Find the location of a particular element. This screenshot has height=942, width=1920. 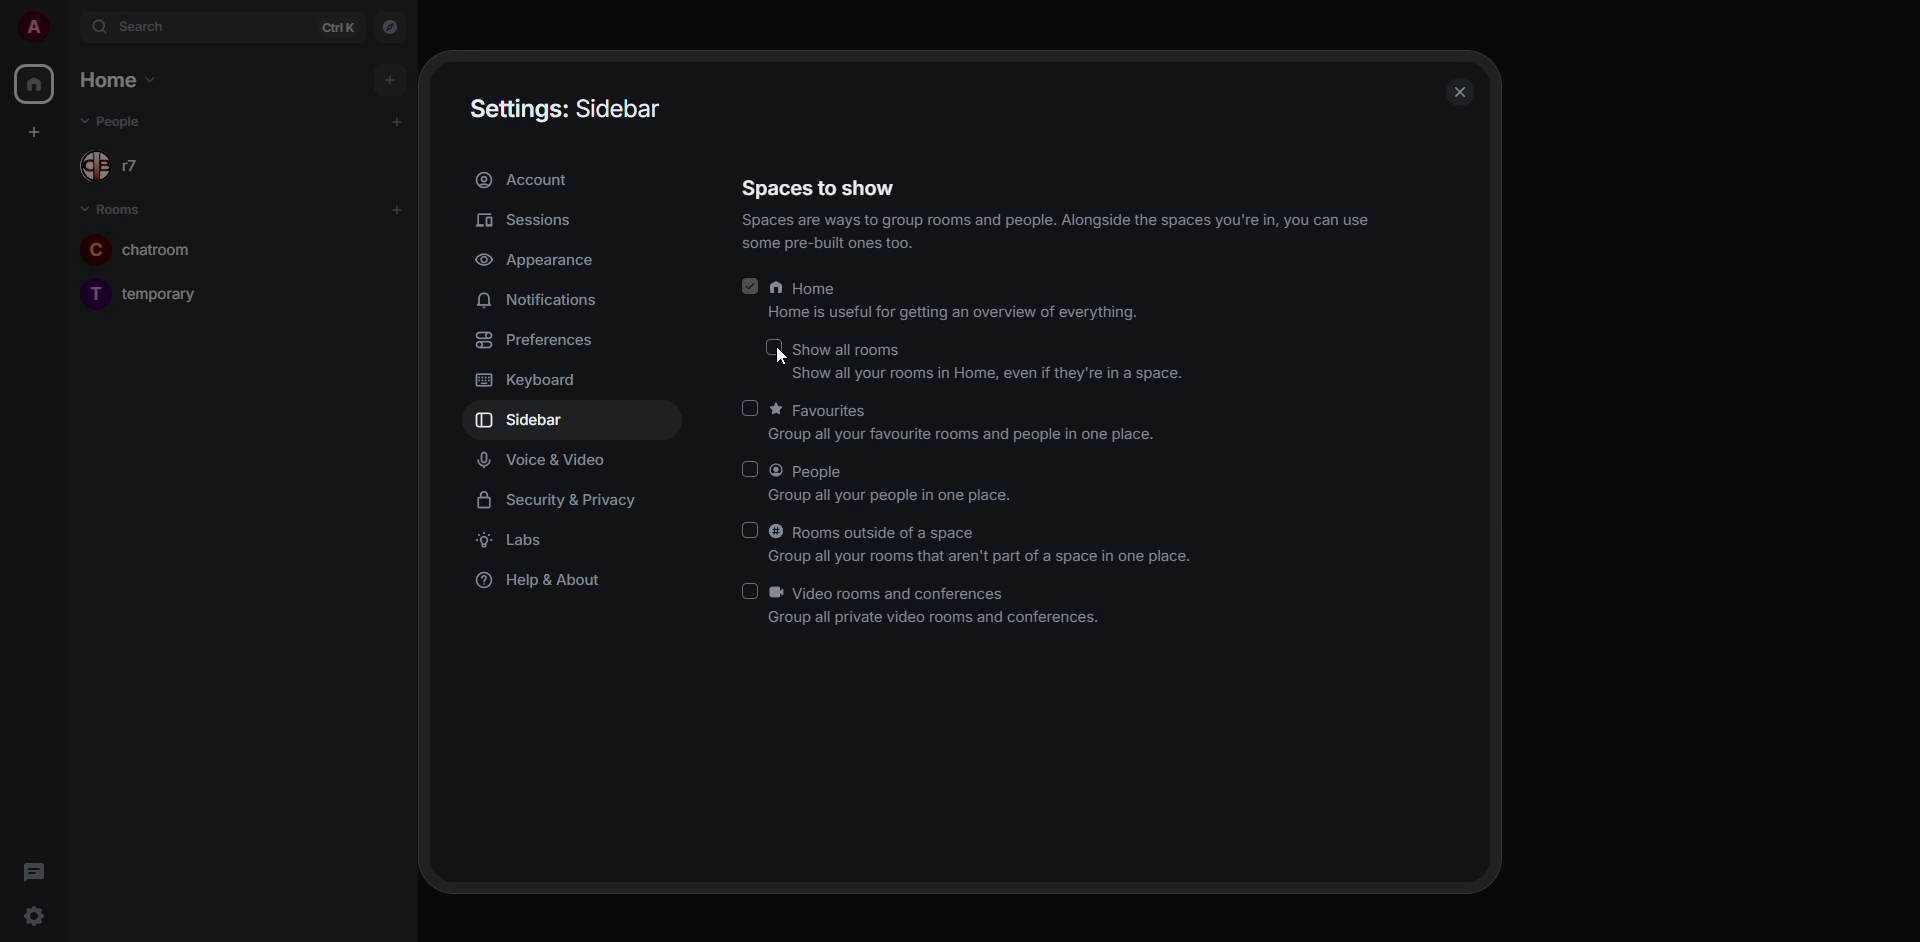

notifications is located at coordinates (541, 300).